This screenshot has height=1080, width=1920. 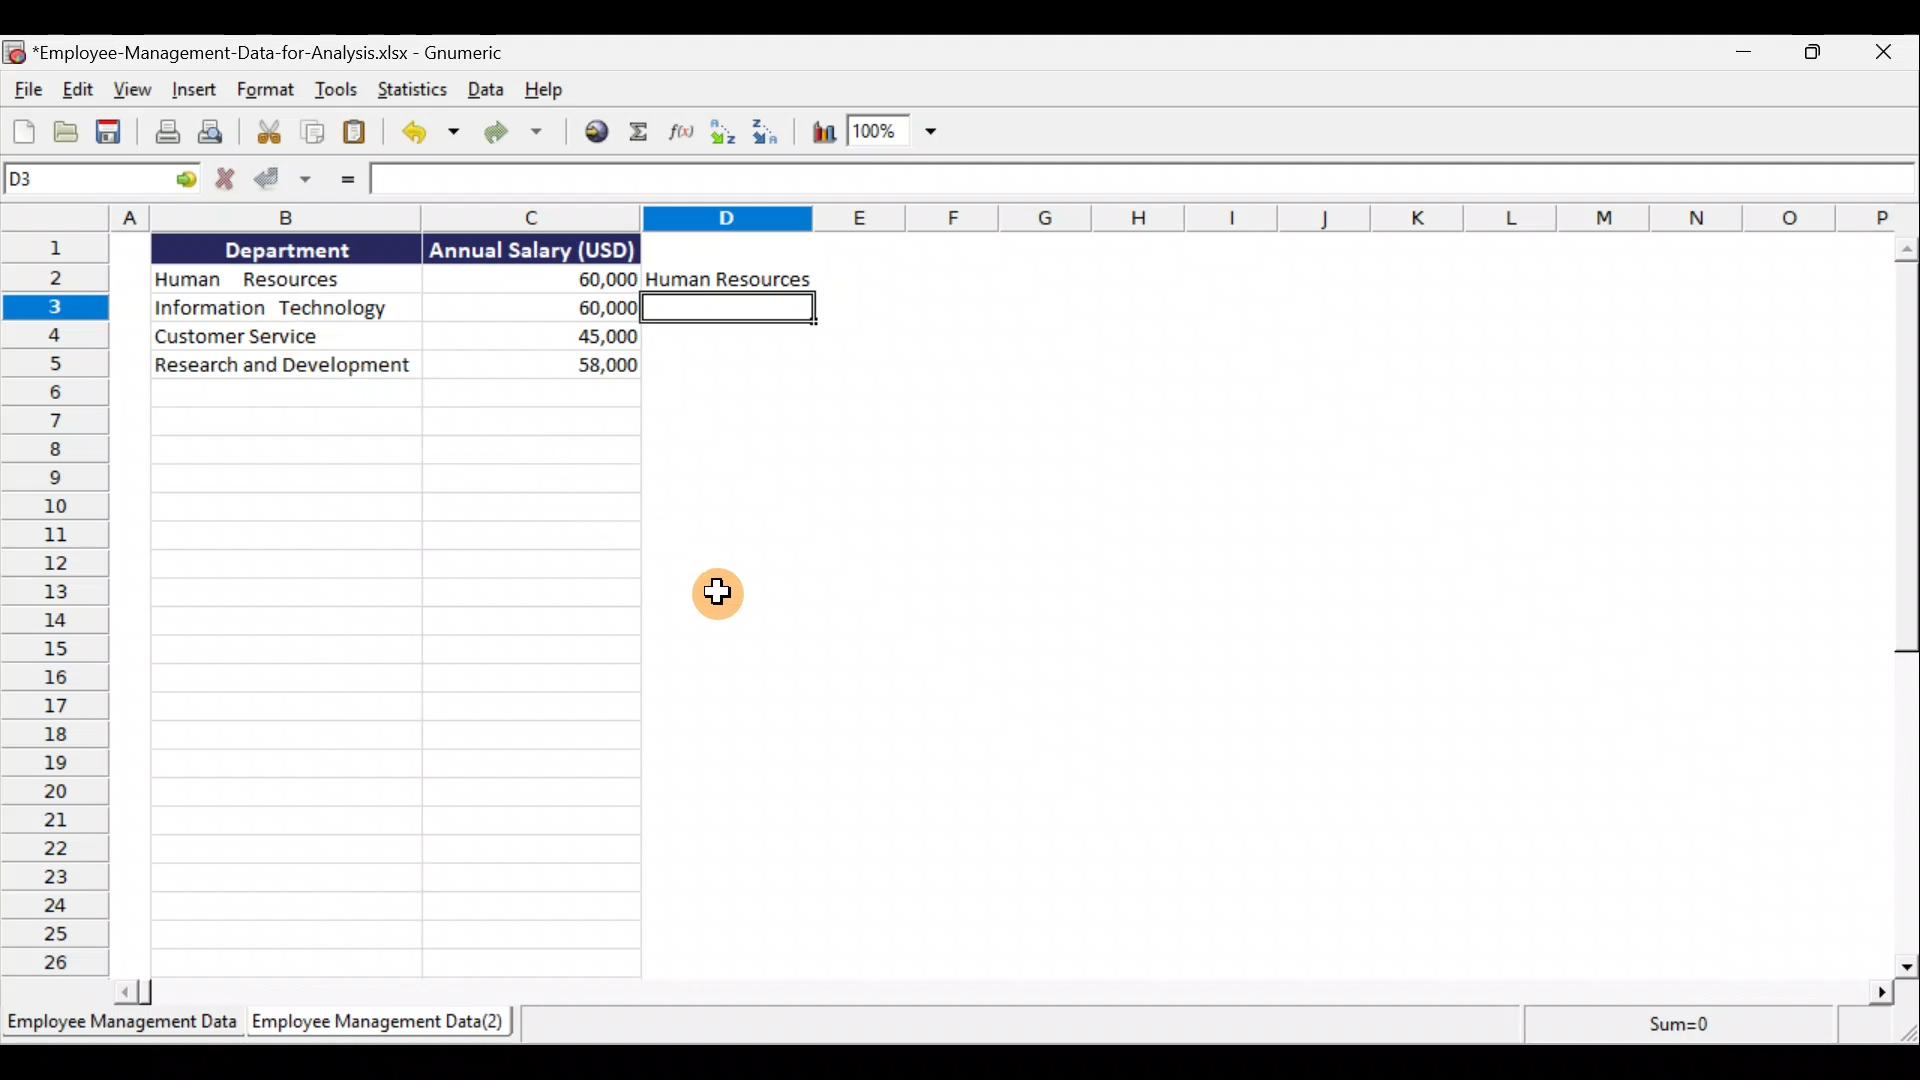 What do you see at coordinates (906, 133) in the screenshot?
I see `zoom` at bounding box center [906, 133].